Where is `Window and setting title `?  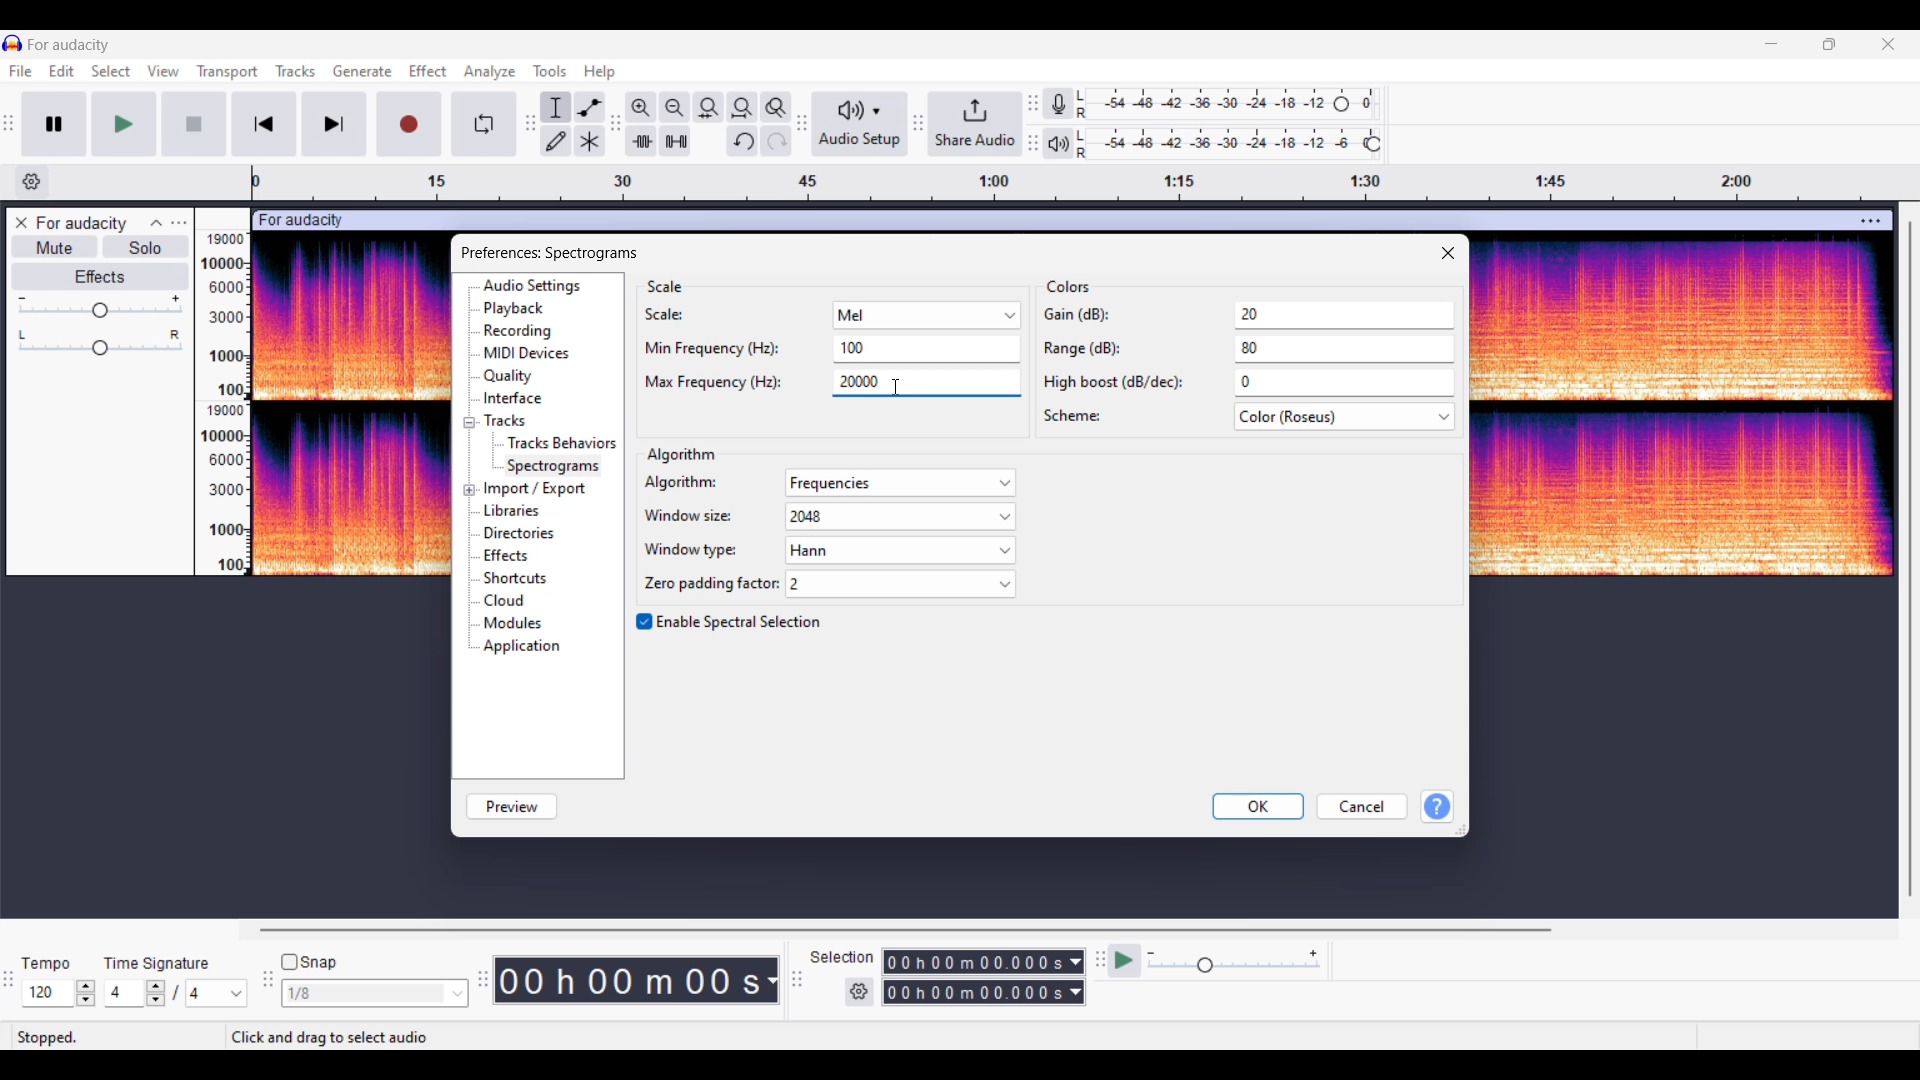 Window and setting title  is located at coordinates (548, 251).